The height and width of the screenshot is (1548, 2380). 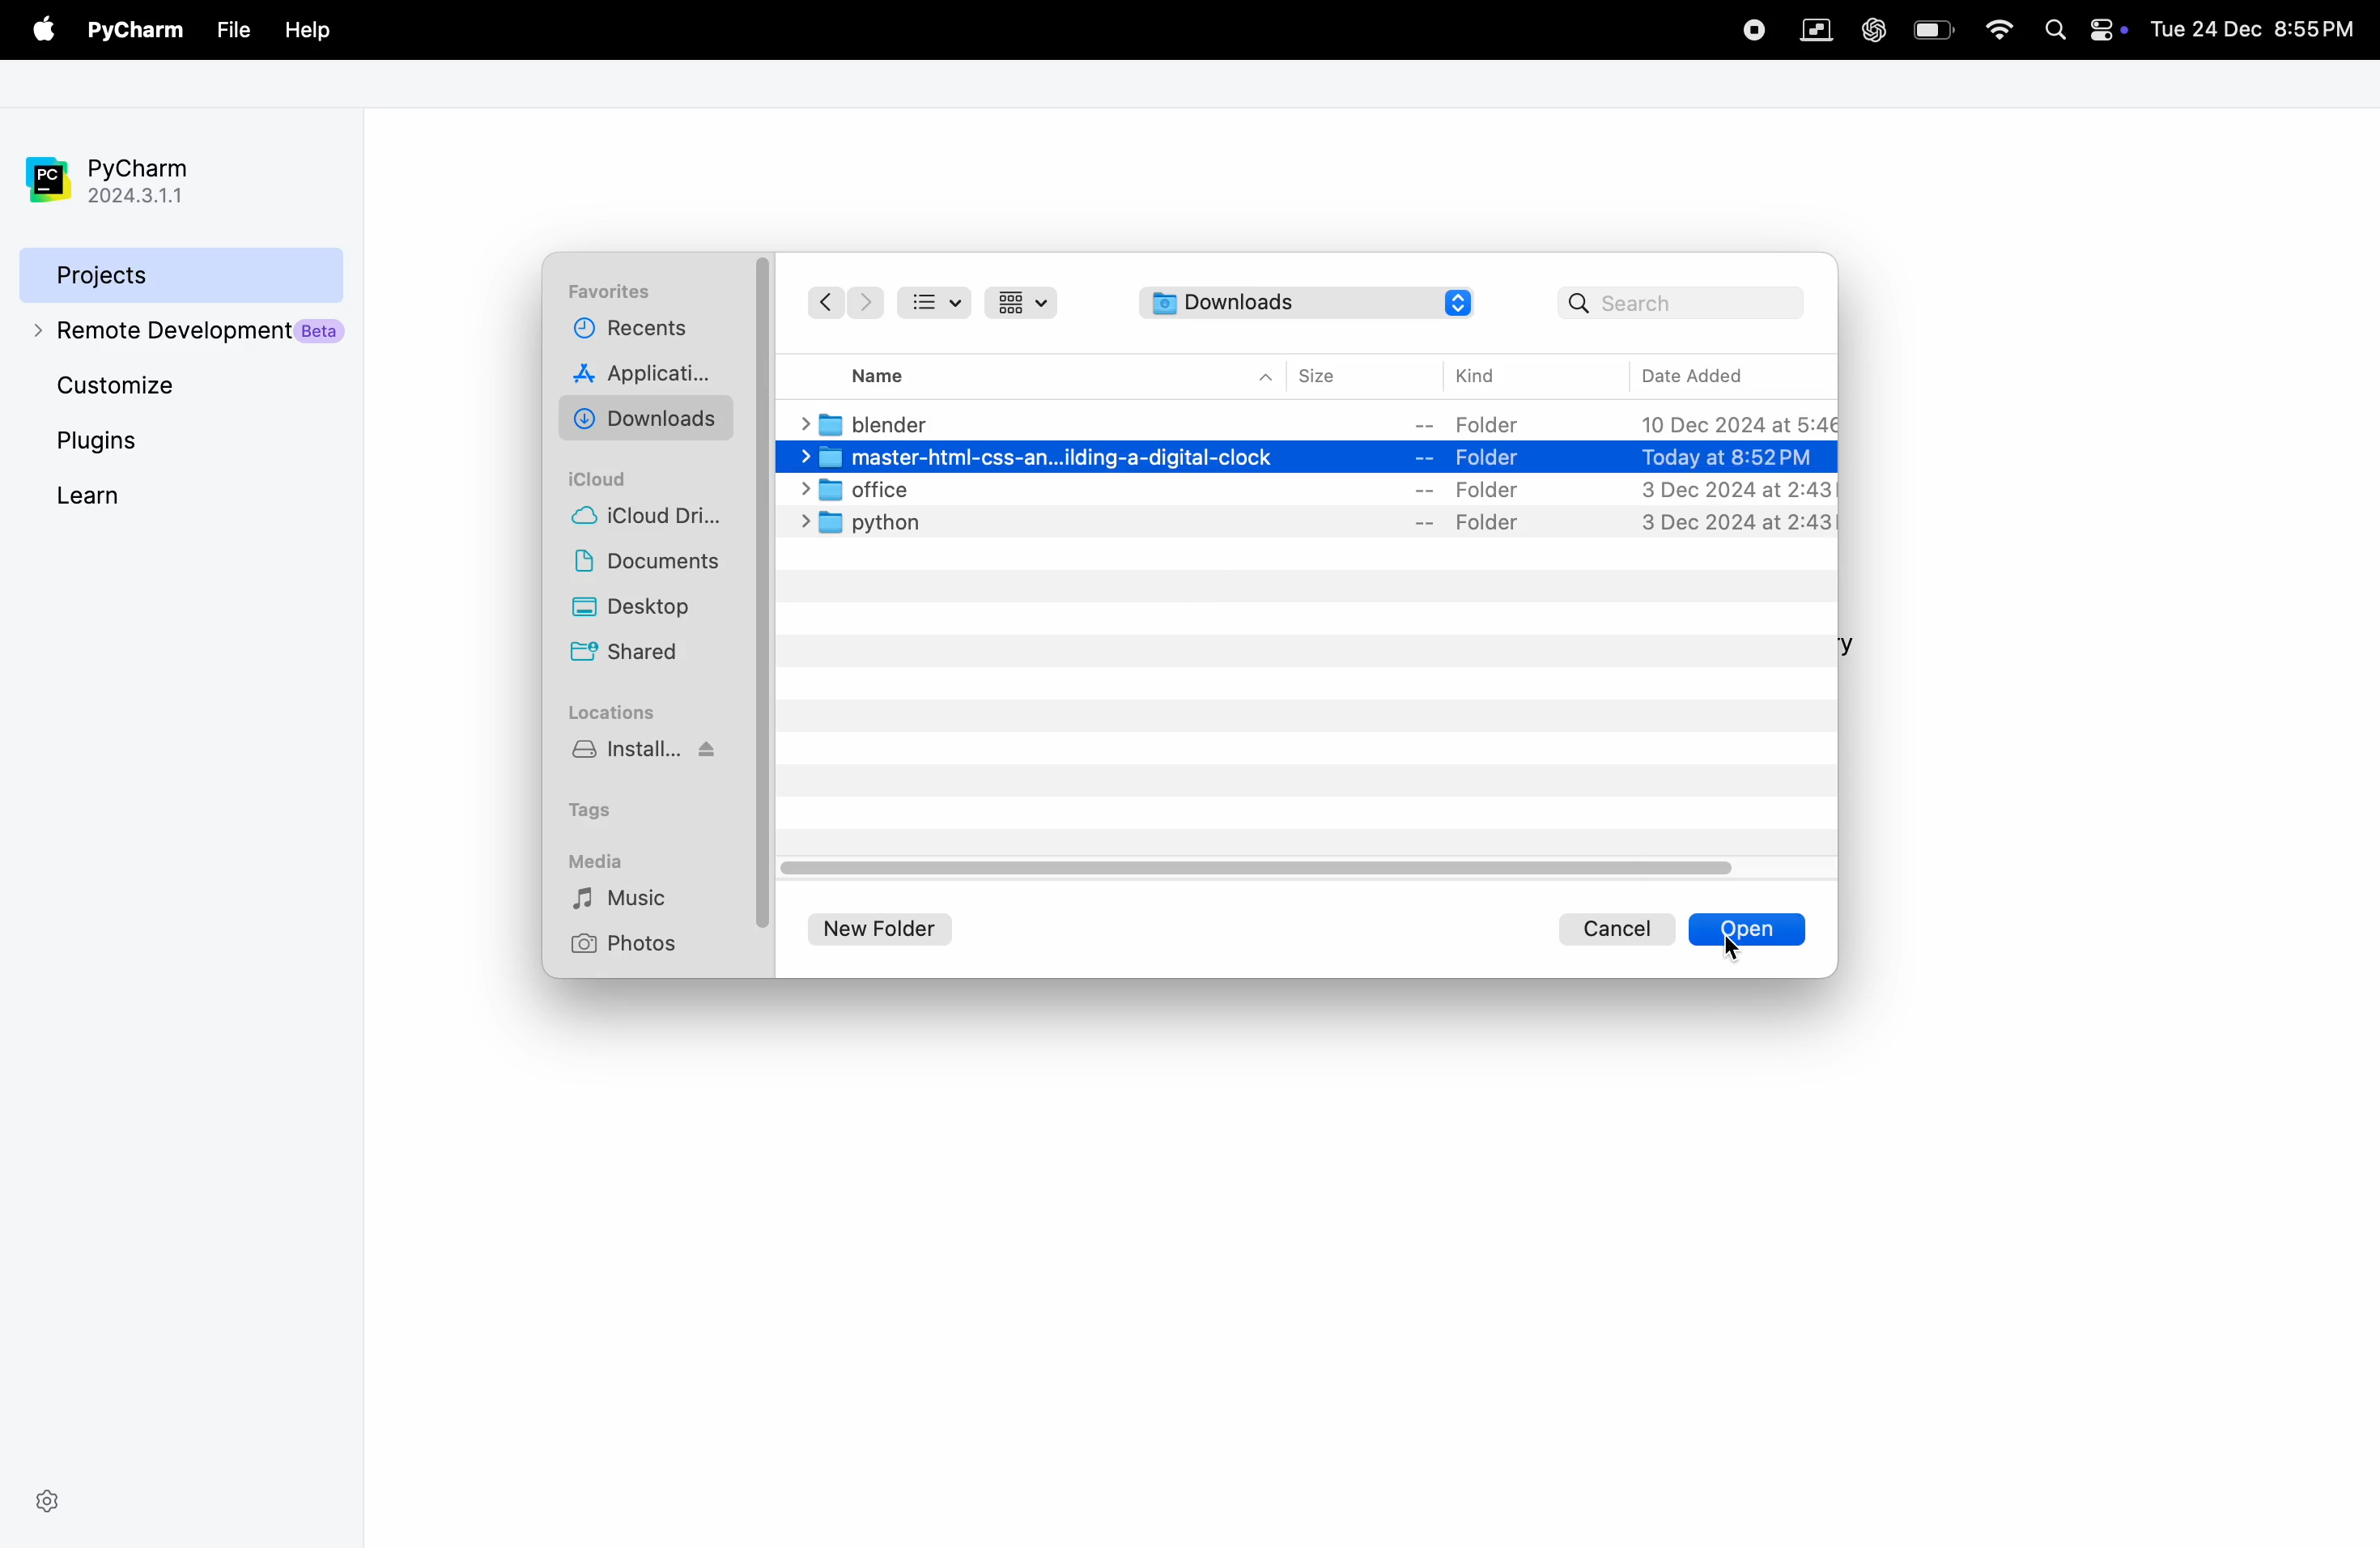 What do you see at coordinates (1714, 374) in the screenshot?
I see `date added` at bounding box center [1714, 374].